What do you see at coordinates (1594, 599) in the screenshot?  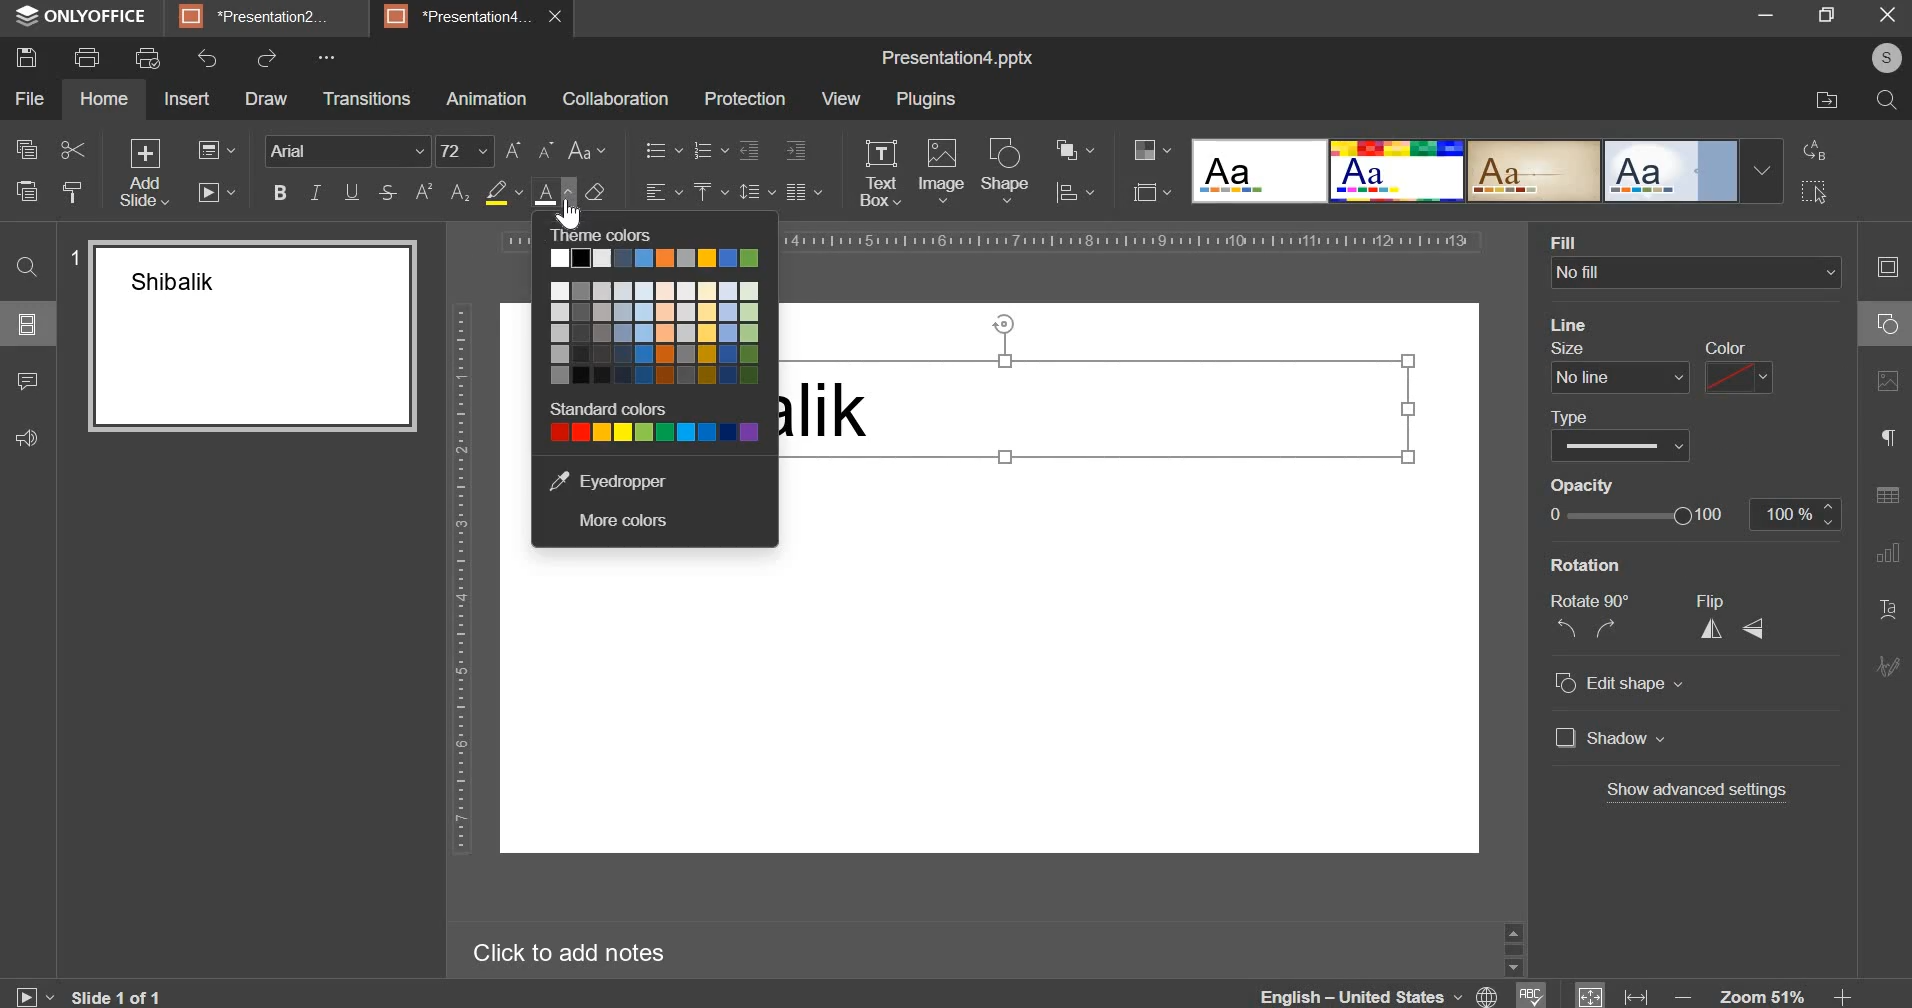 I see `rotate 90` at bounding box center [1594, 599].